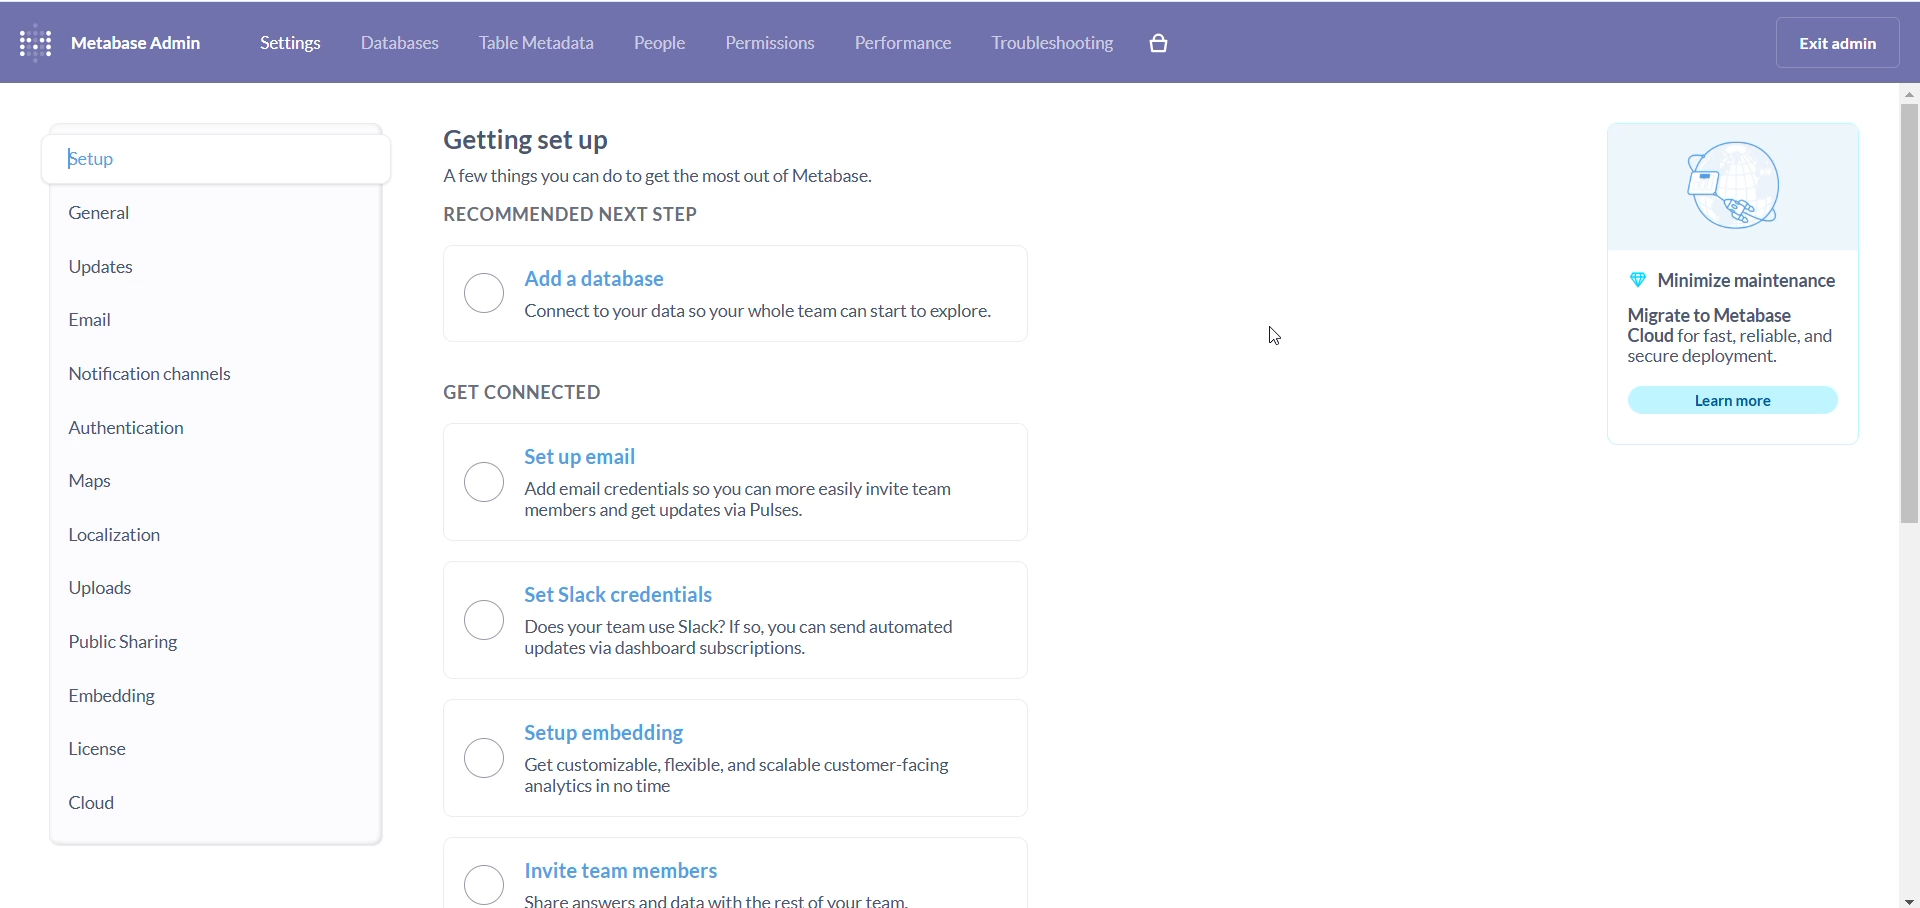 This screenshot has width=1920, height=908. Describe the element at coordinates (532, 43) in the screenshot. I see `table metadata` at that location.